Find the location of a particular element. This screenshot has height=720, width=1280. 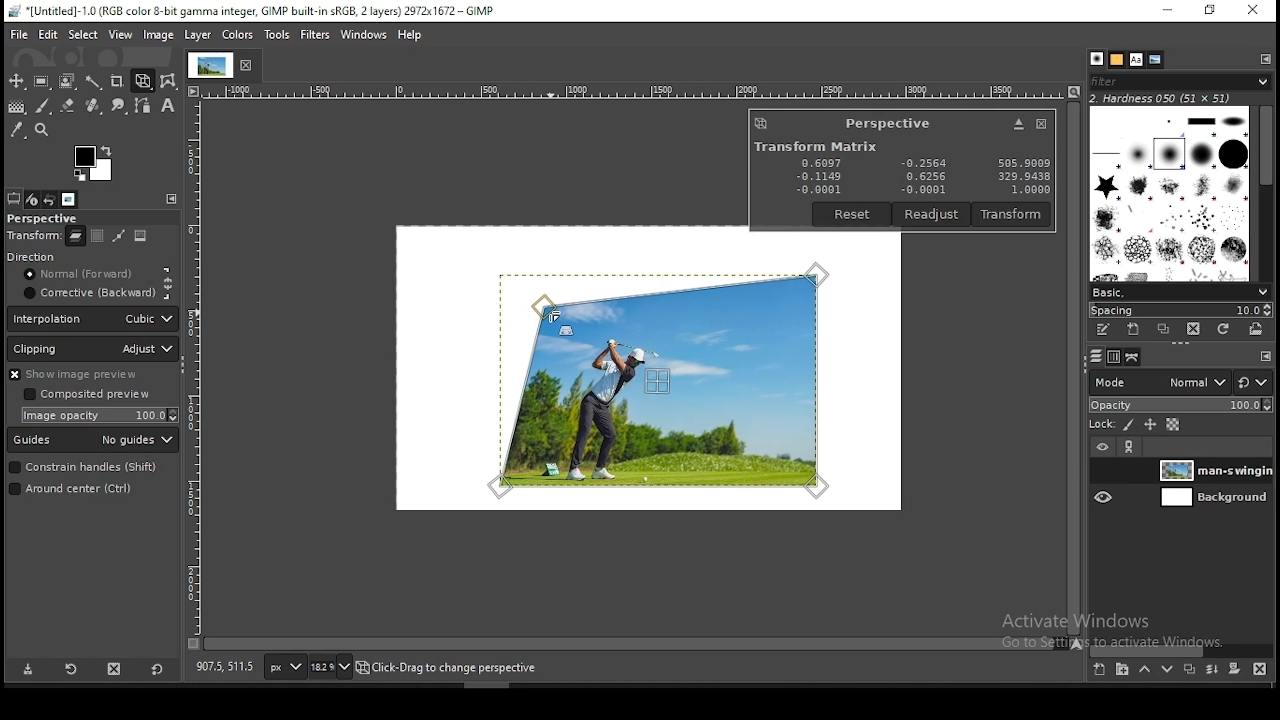

smudge tool is located at coordinates (120, 105).